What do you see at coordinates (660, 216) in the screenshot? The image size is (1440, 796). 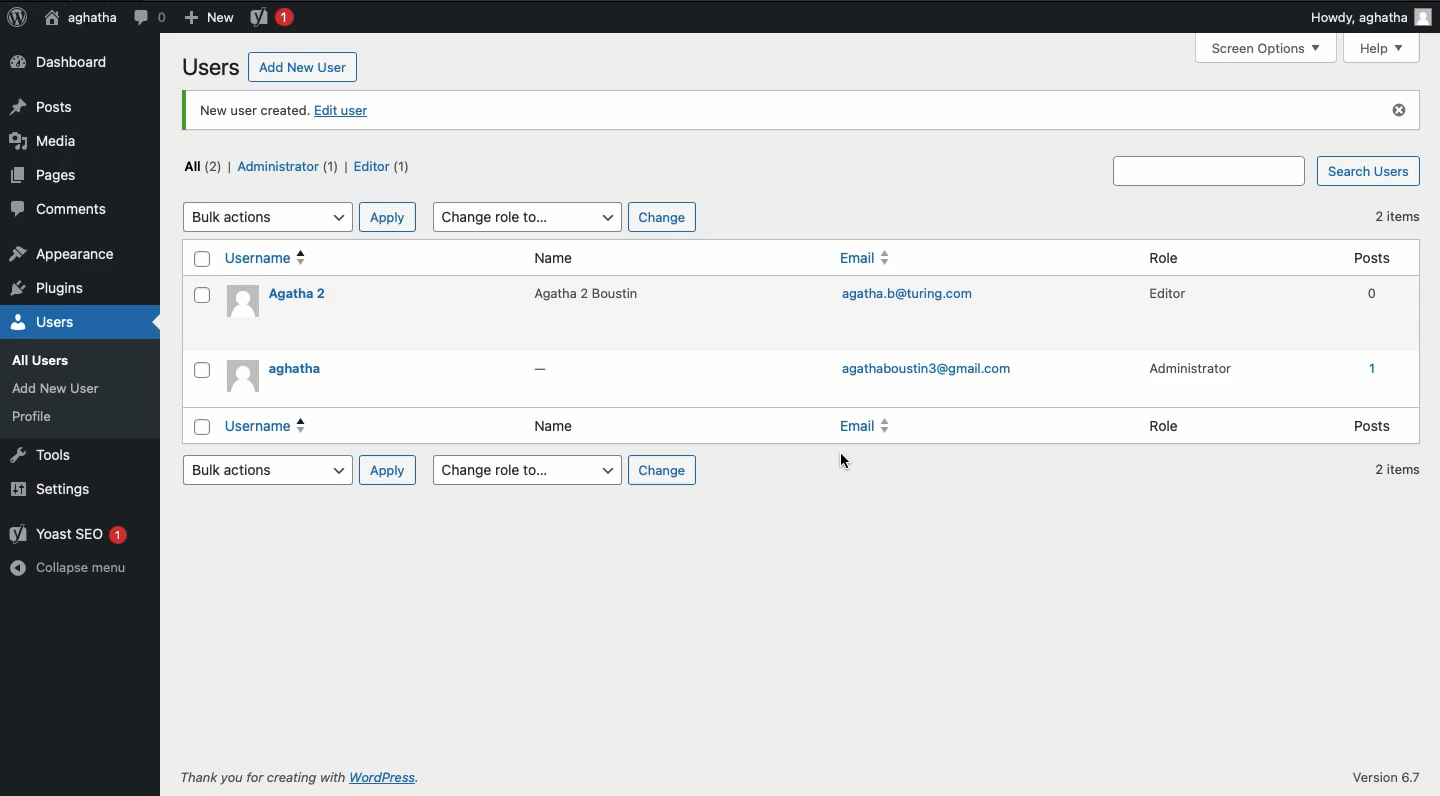 I see `Change` at bounding box center [660, 216].